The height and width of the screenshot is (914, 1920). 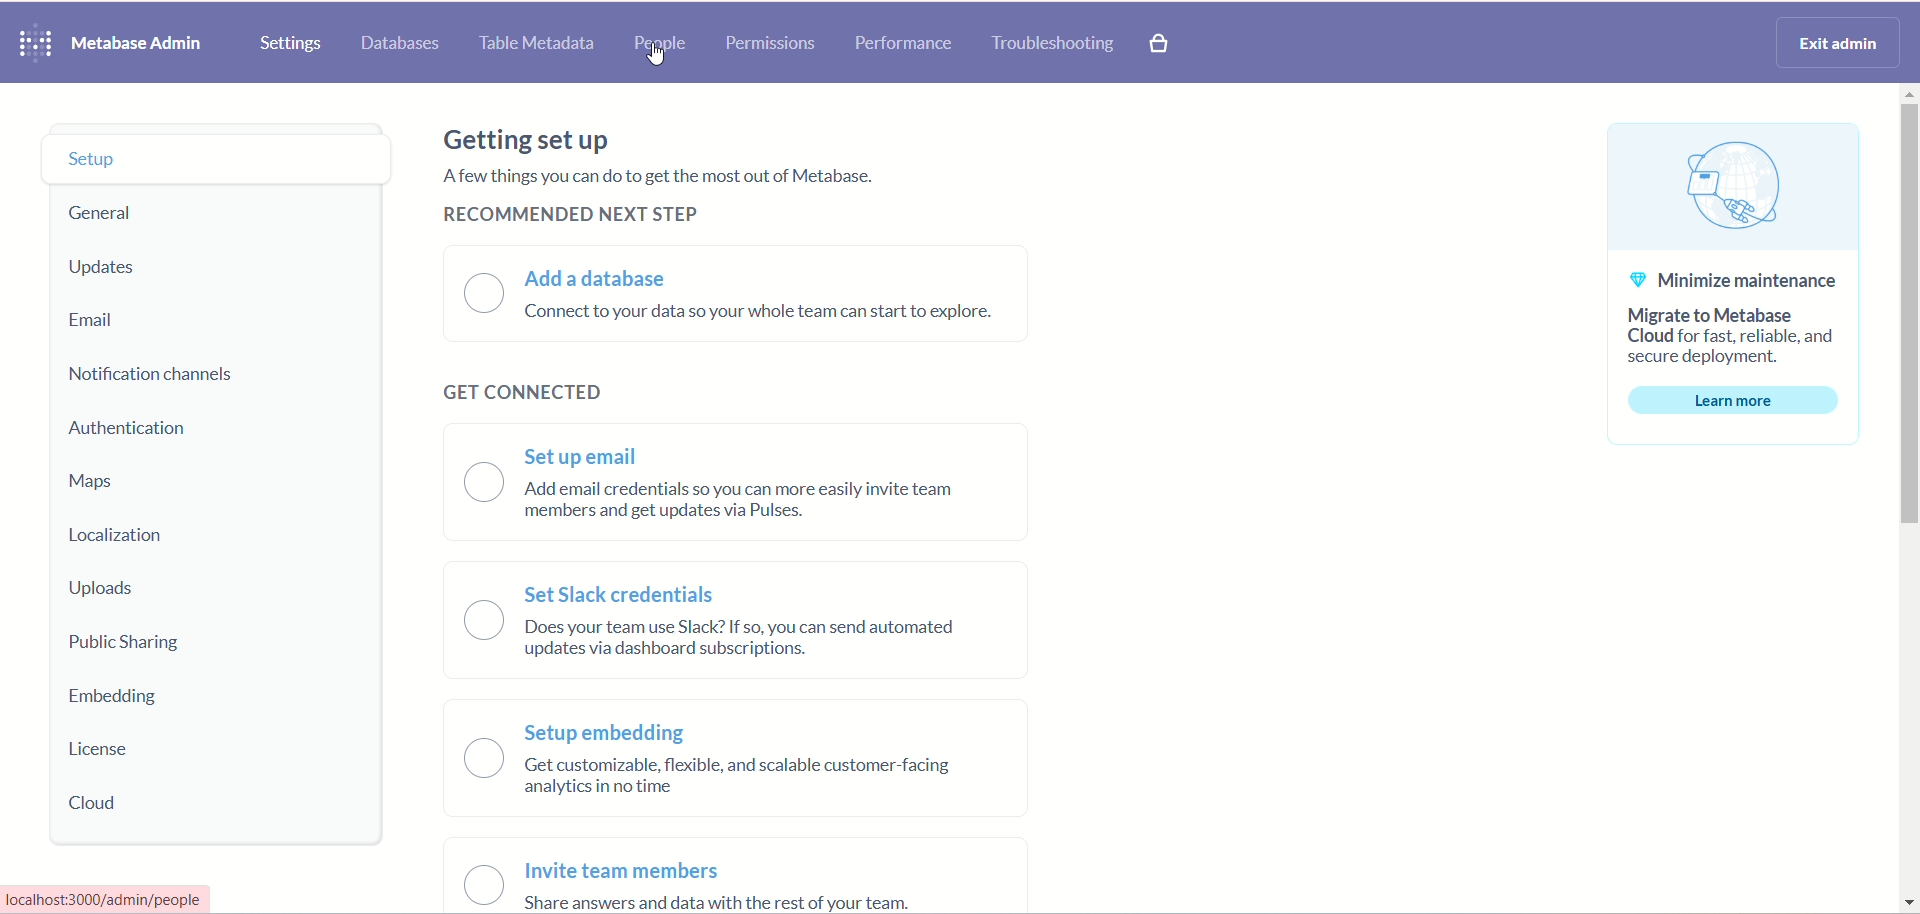 What do you see at coordinates (111, 269) in the screenshot?
I see `updates` at bounding box center [111, 269].